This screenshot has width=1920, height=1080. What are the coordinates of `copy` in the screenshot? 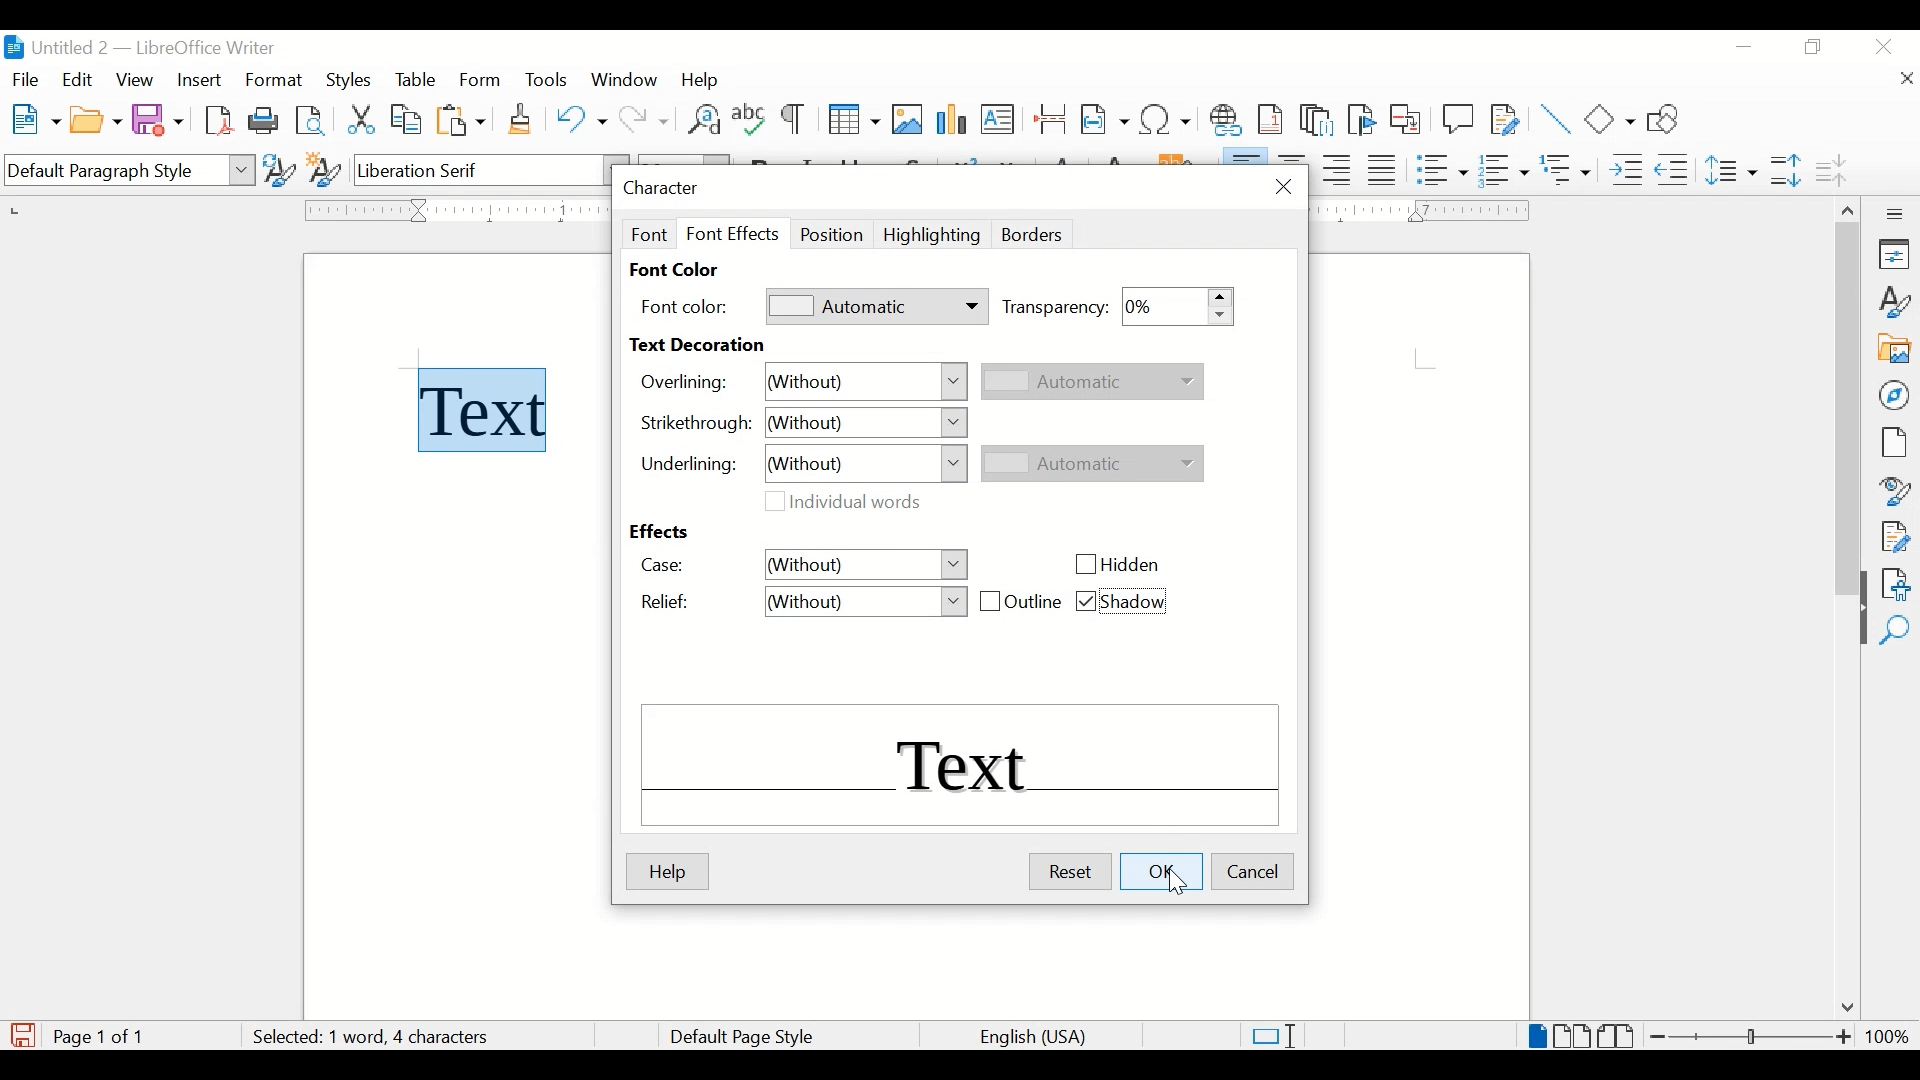 It's located at (408, 120).